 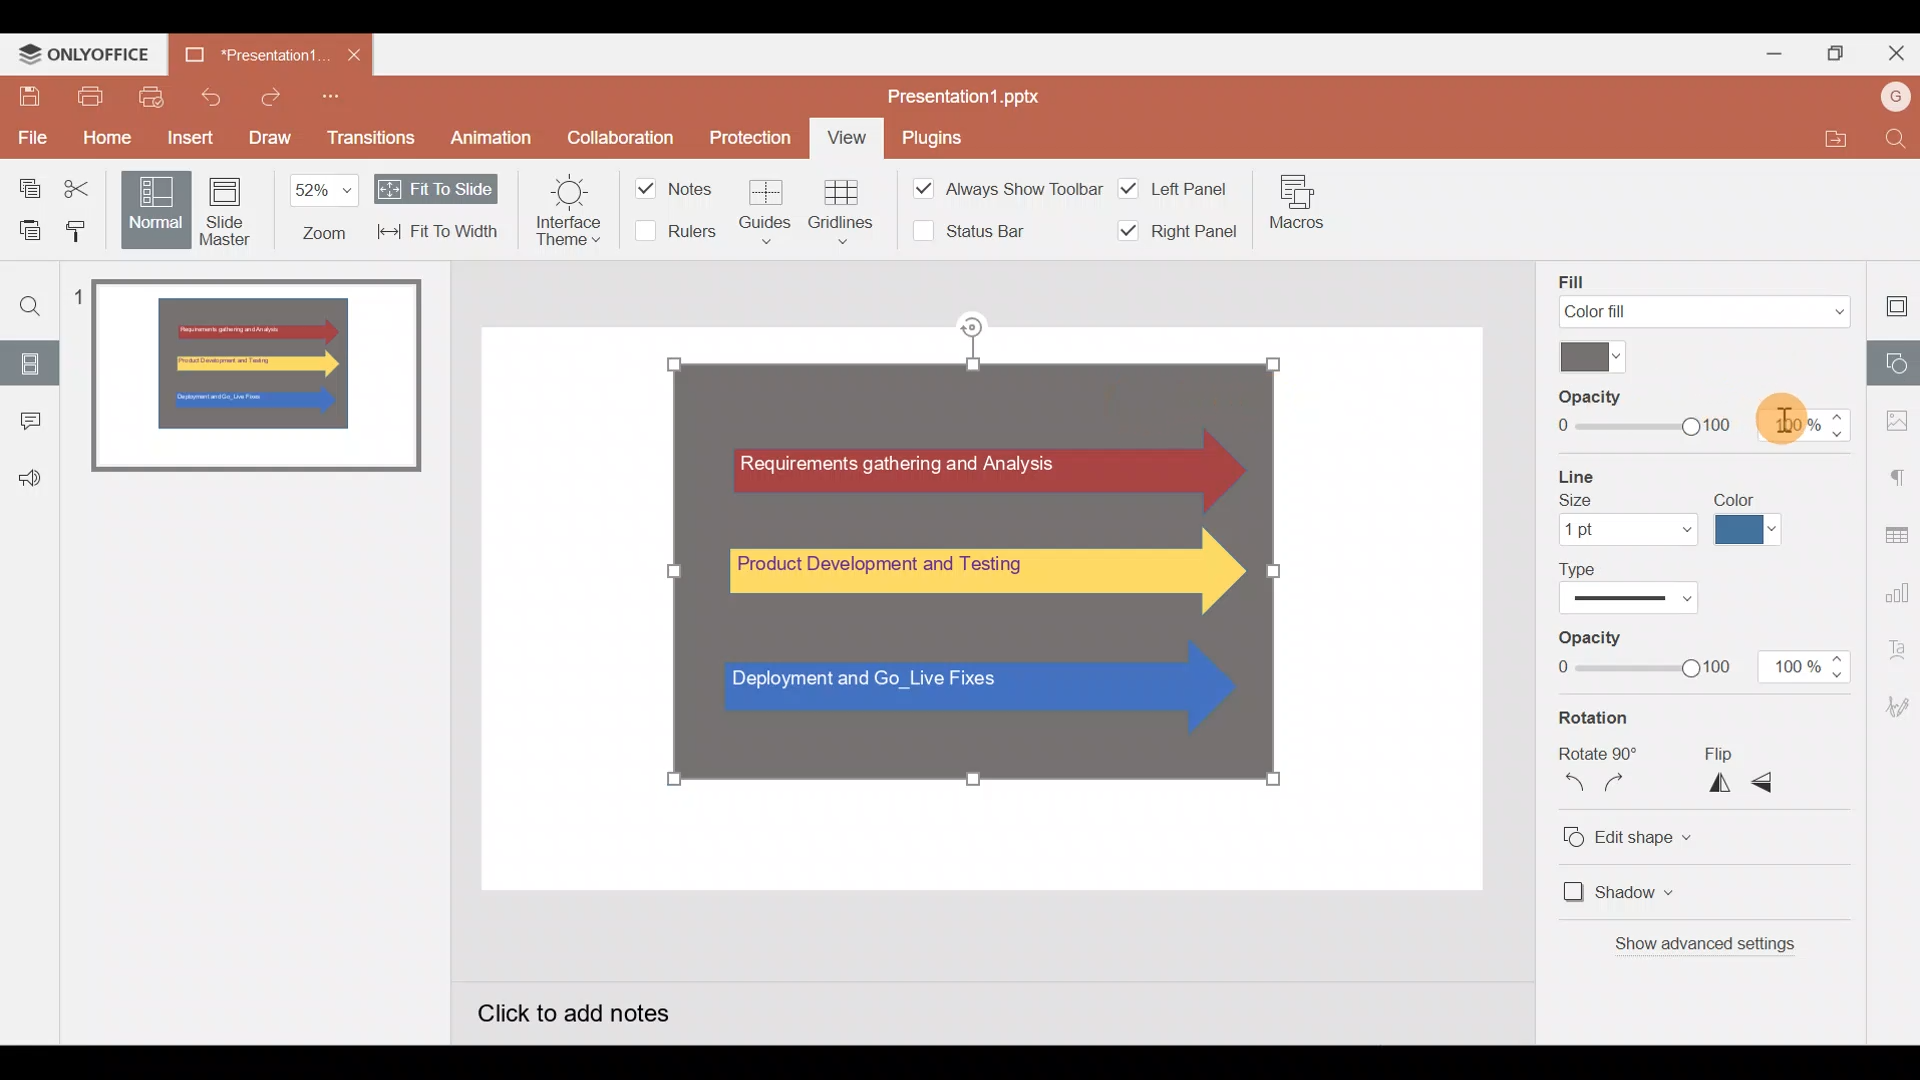 What do you see at coordinates (185, 135) in the screenshot?
I see `Insert` at bounding box center [185, 135].